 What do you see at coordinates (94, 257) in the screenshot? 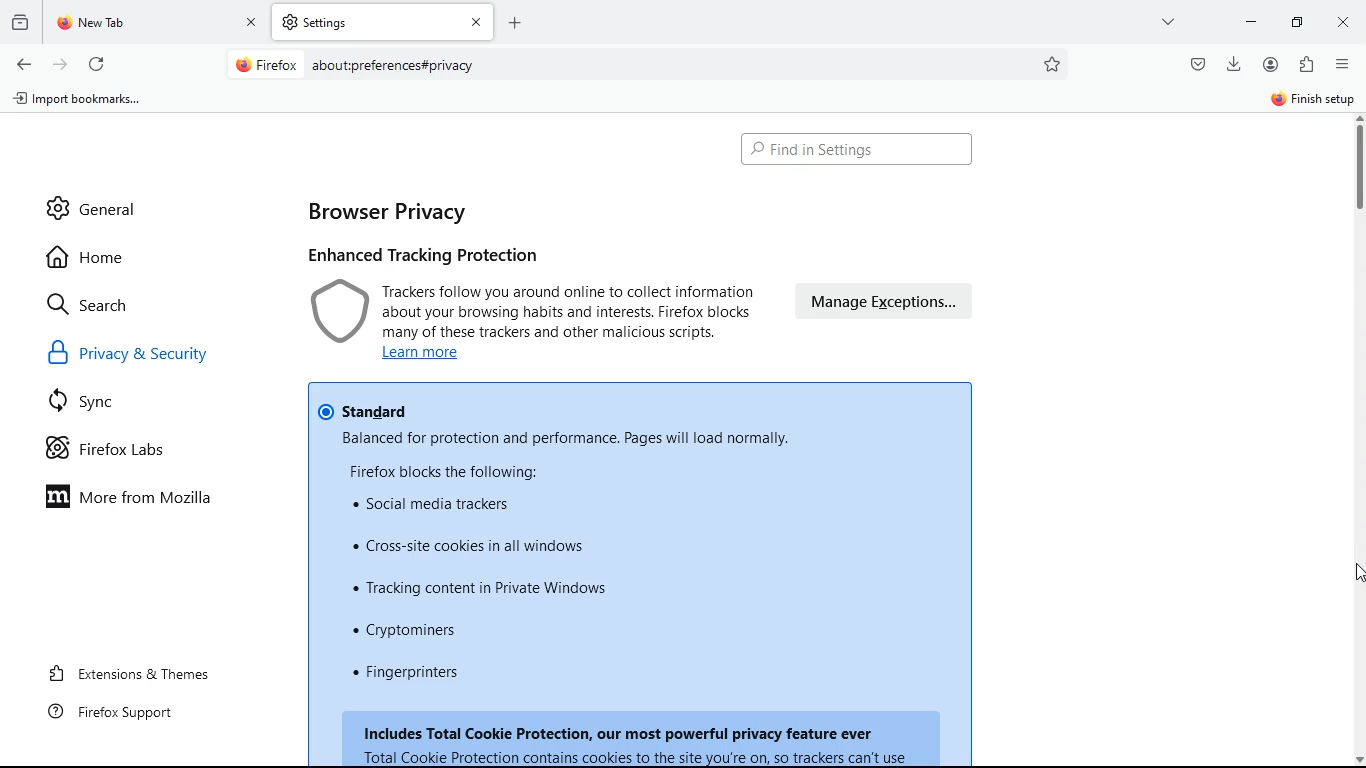
I see `home` at bounding box center [94, 257].